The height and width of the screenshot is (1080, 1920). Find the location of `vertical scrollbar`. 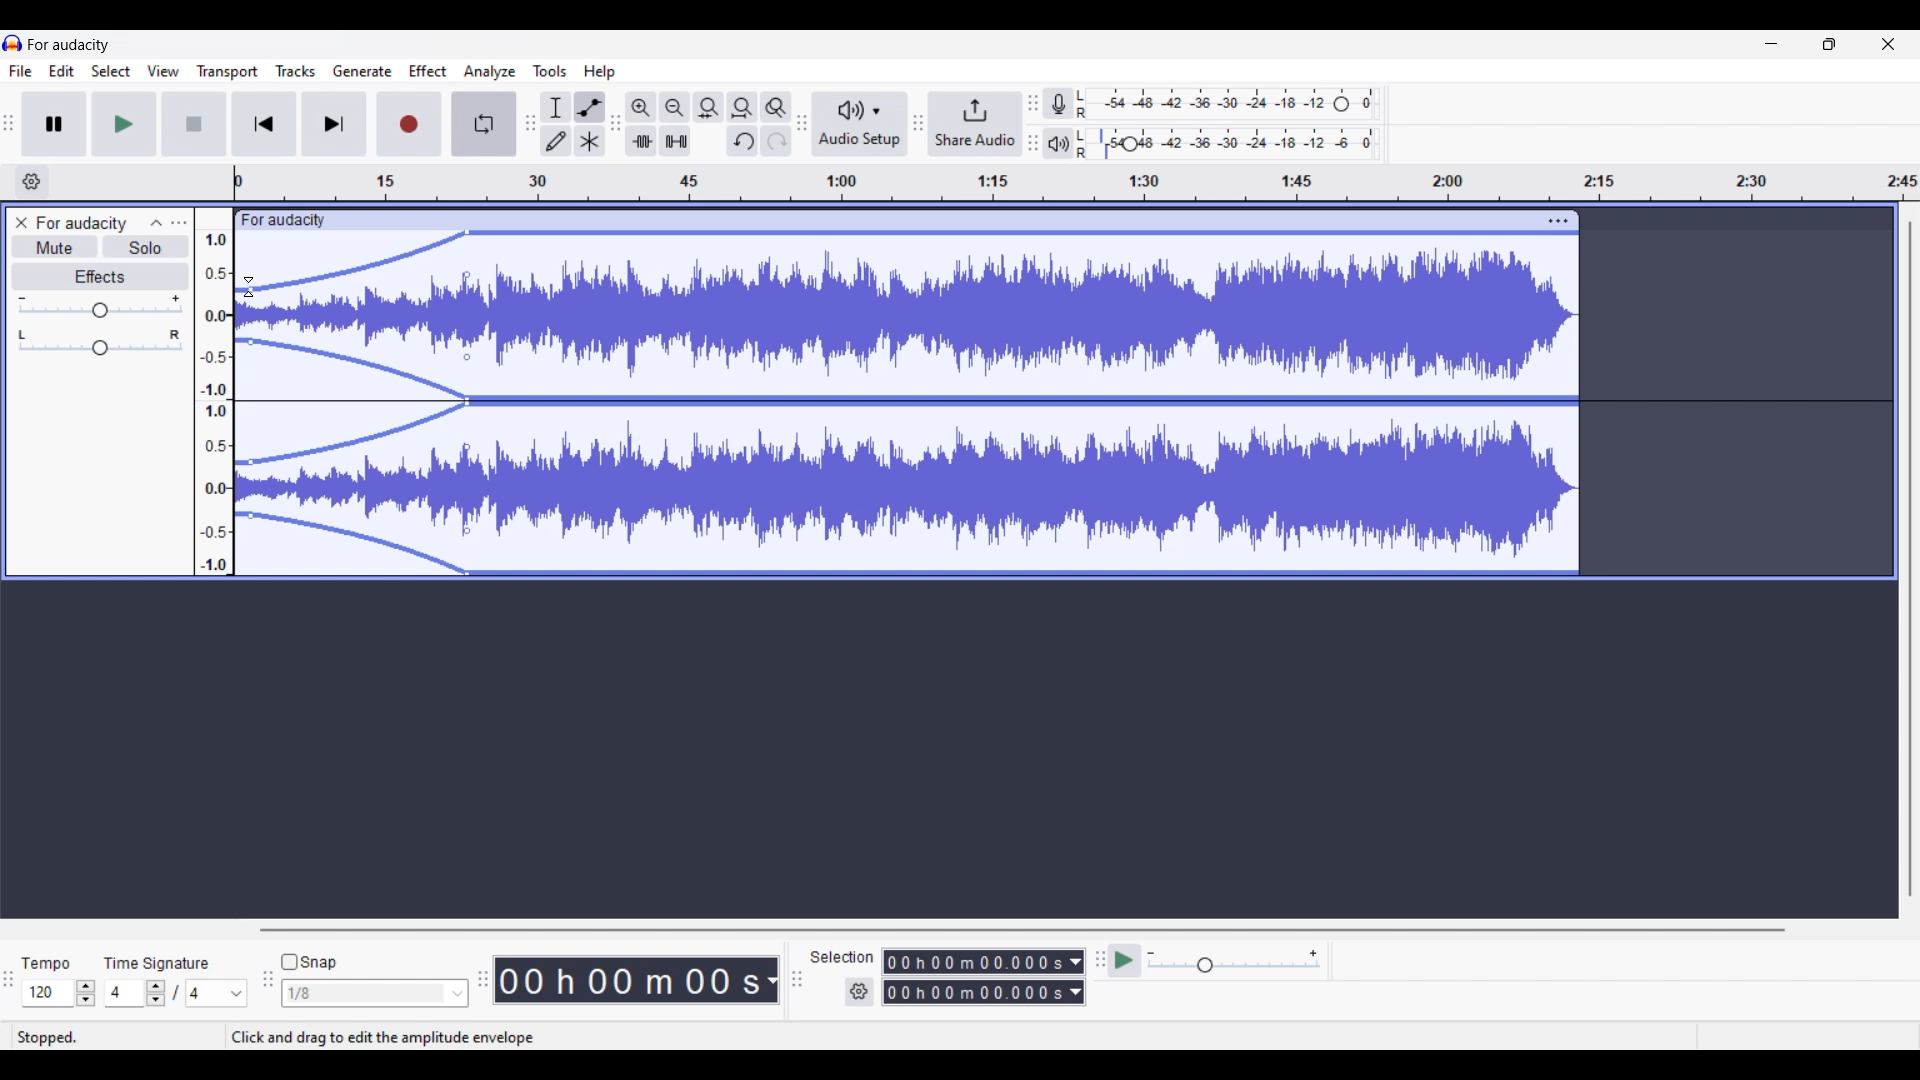

vertical scrollbar is located at coordinates (1910, 558).